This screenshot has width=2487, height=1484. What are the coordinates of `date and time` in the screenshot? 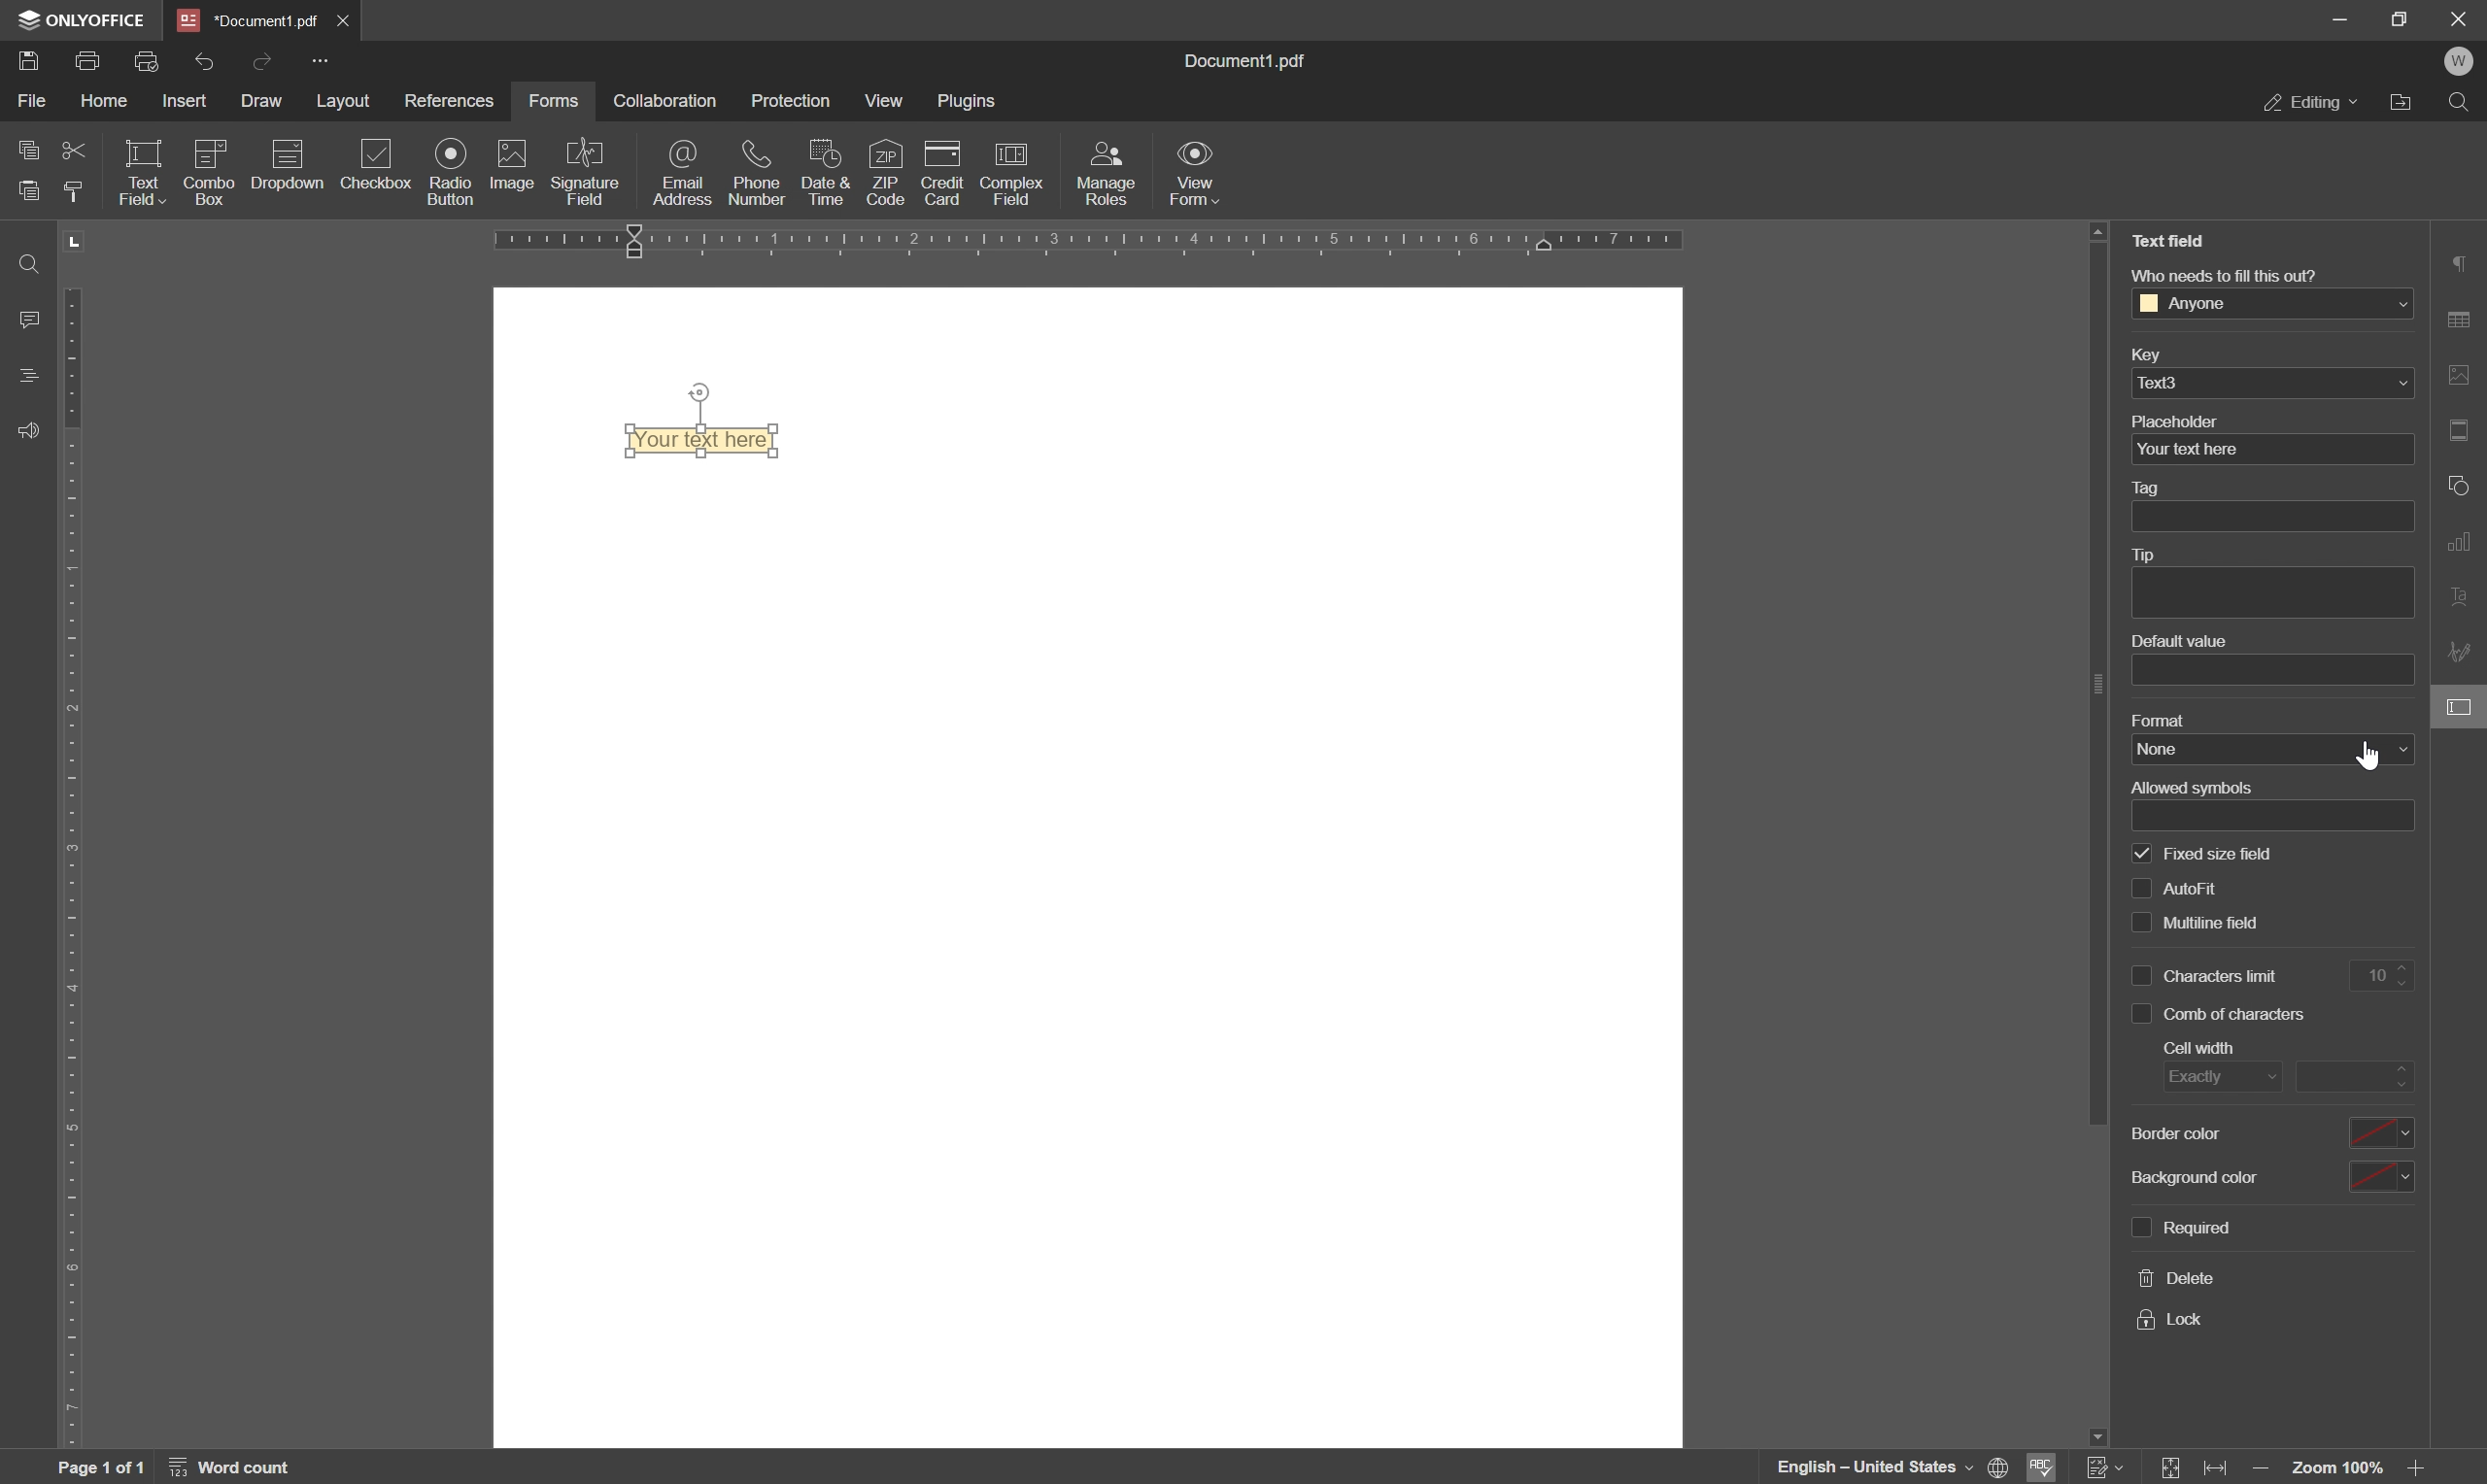 It's located at (825, 173).